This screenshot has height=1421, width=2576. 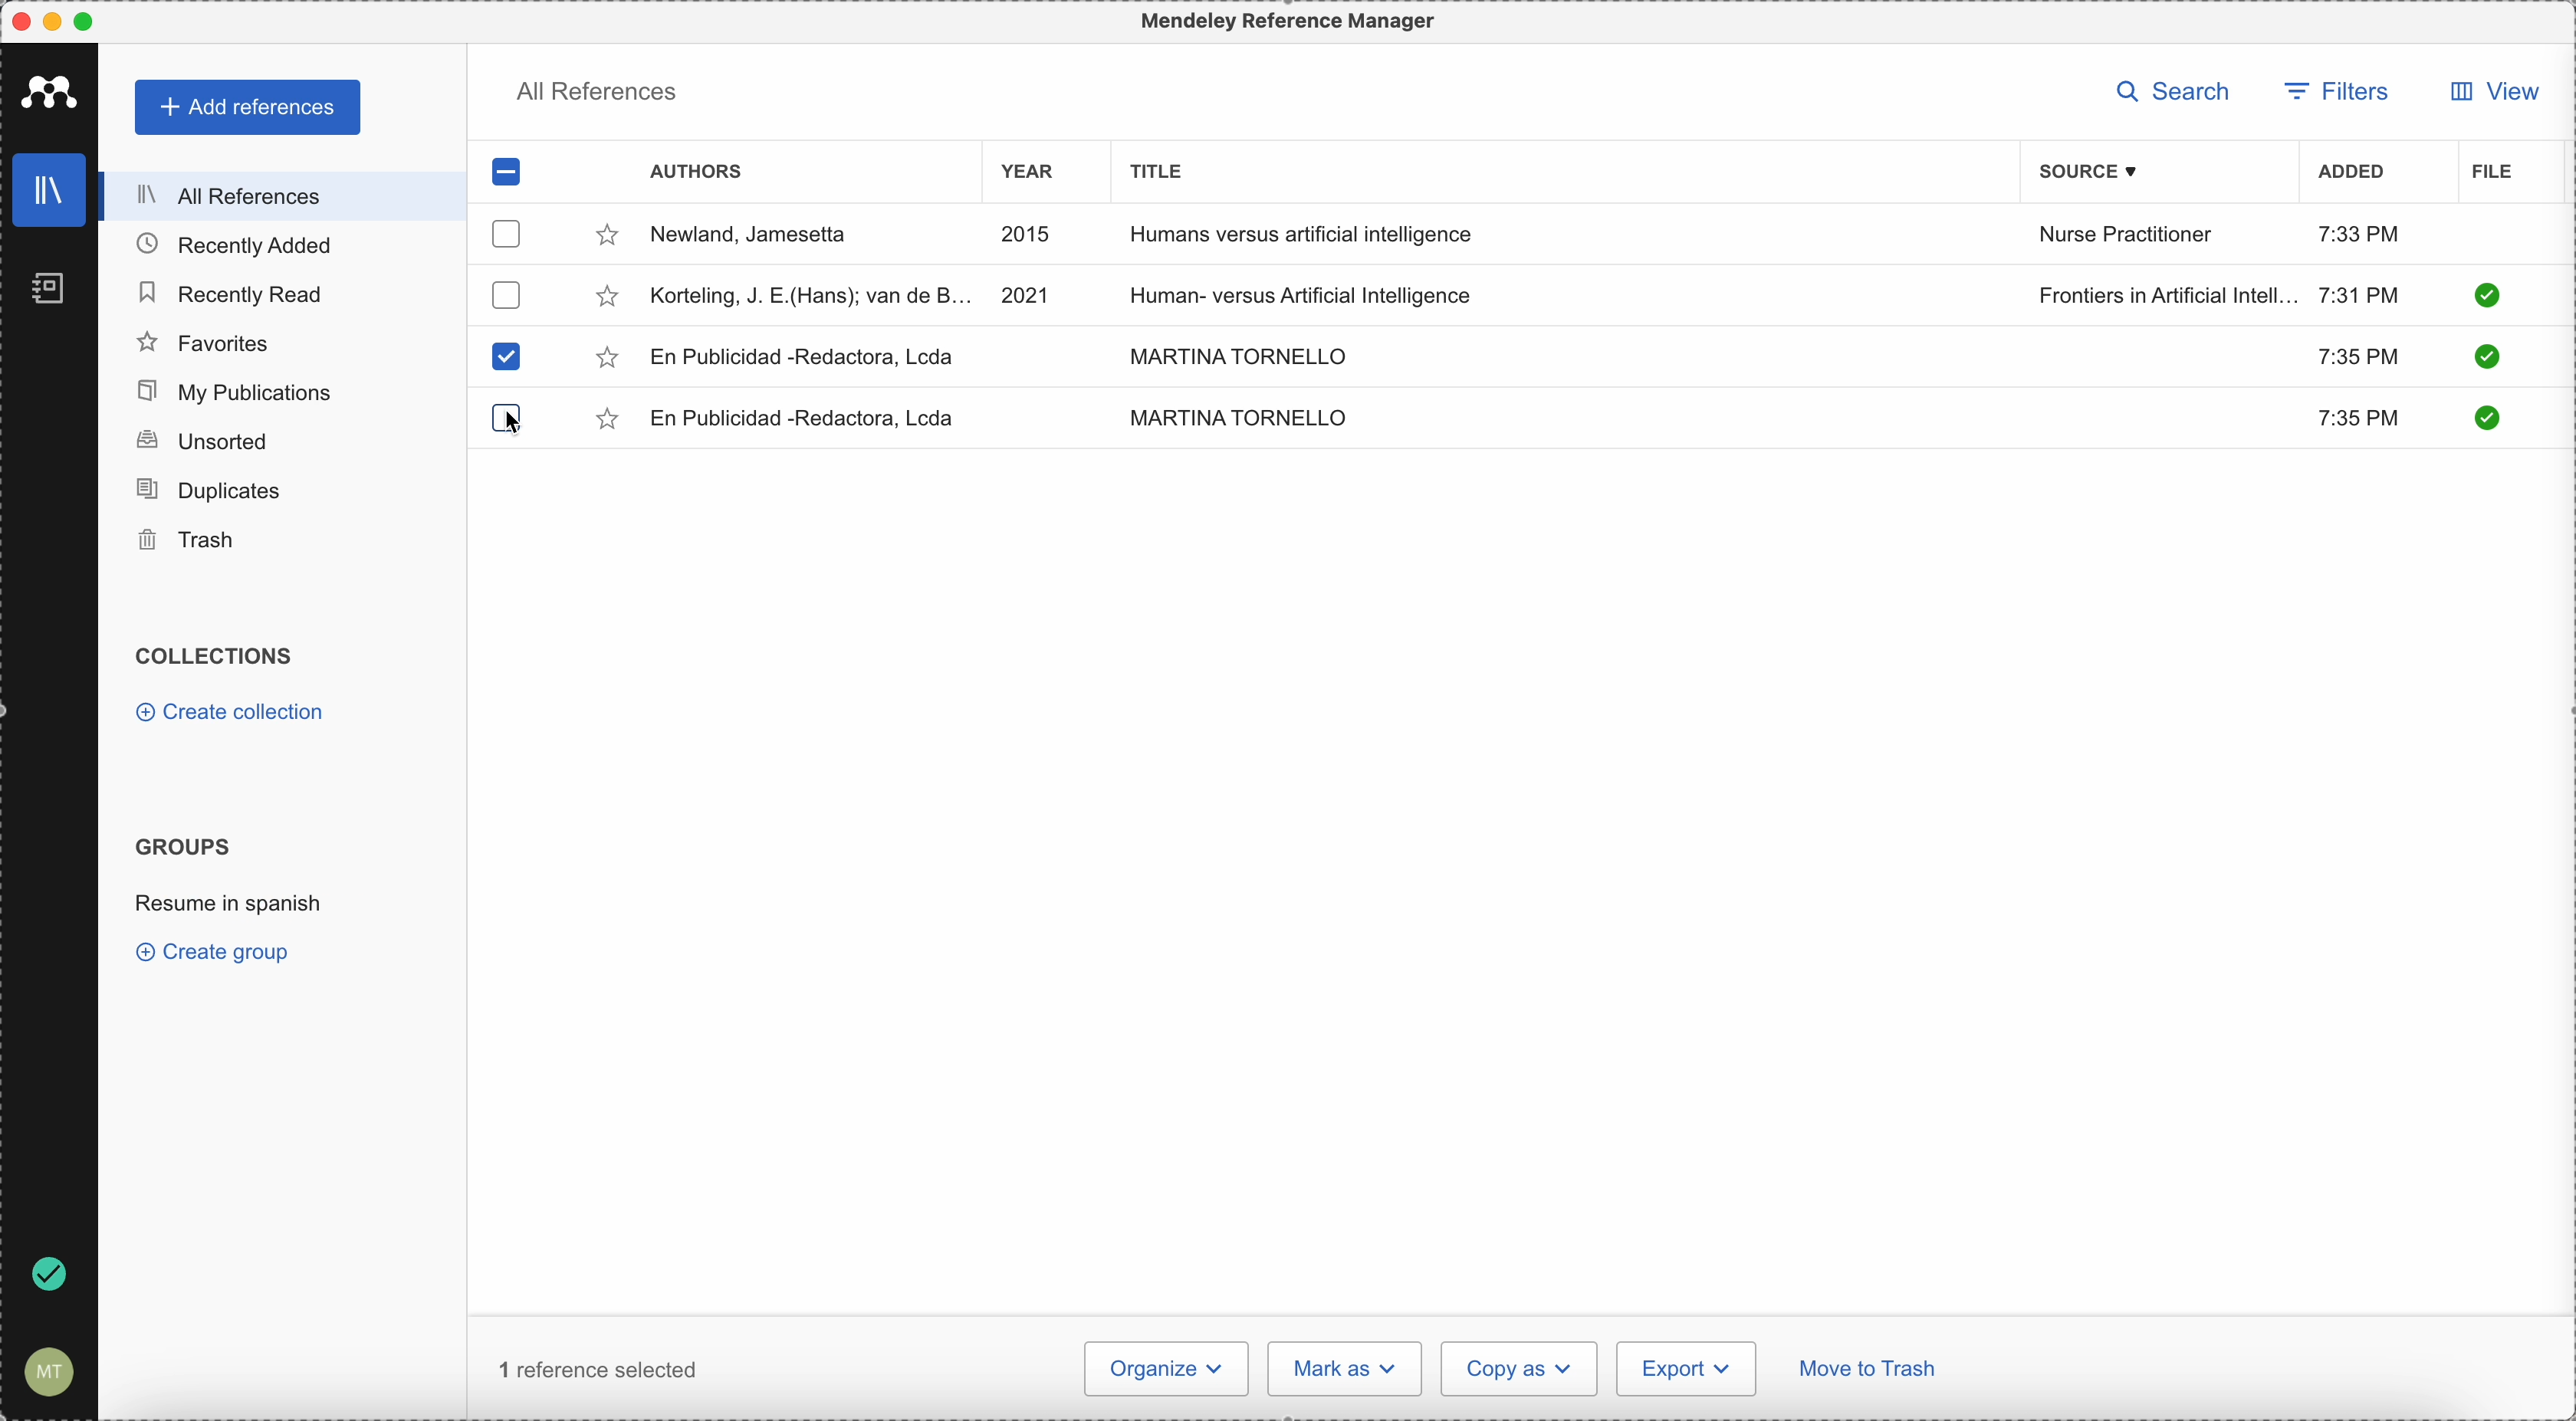 I want to click on minimize, so click(x=57, y=23).